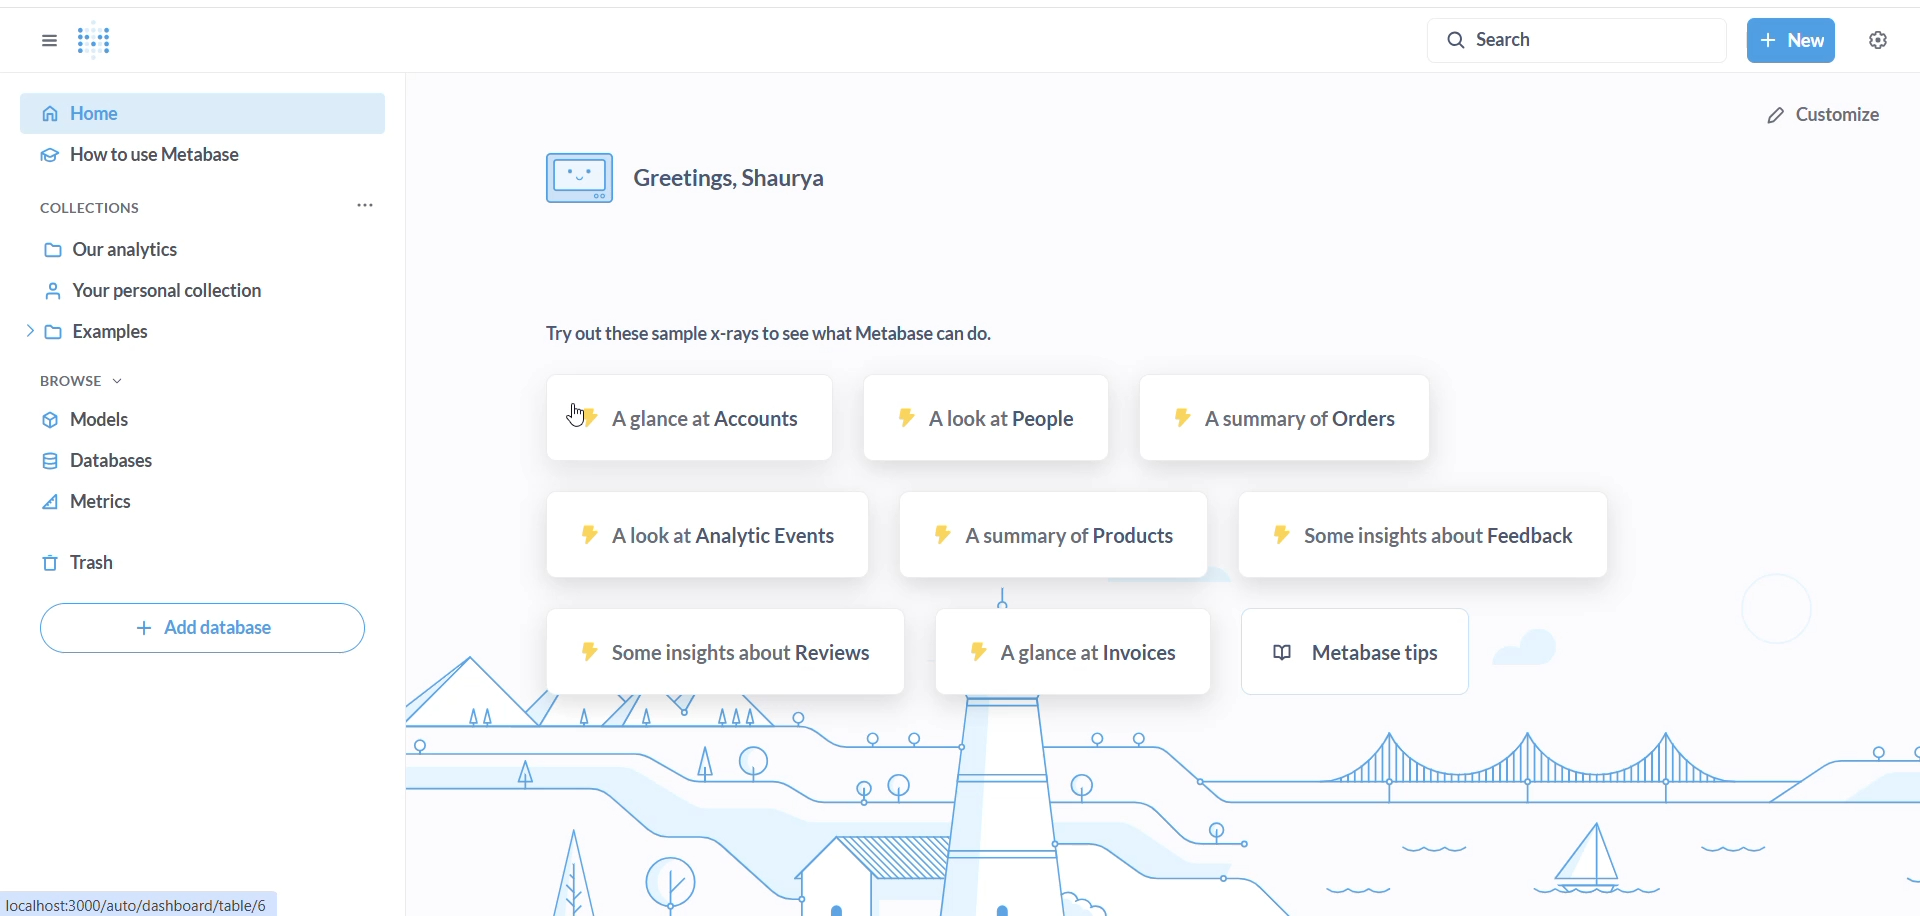 The height and width of the screenshot is (916, 1920). Describe the element at coordinates (772, 334) in the screenshot. I see `text` at that location.